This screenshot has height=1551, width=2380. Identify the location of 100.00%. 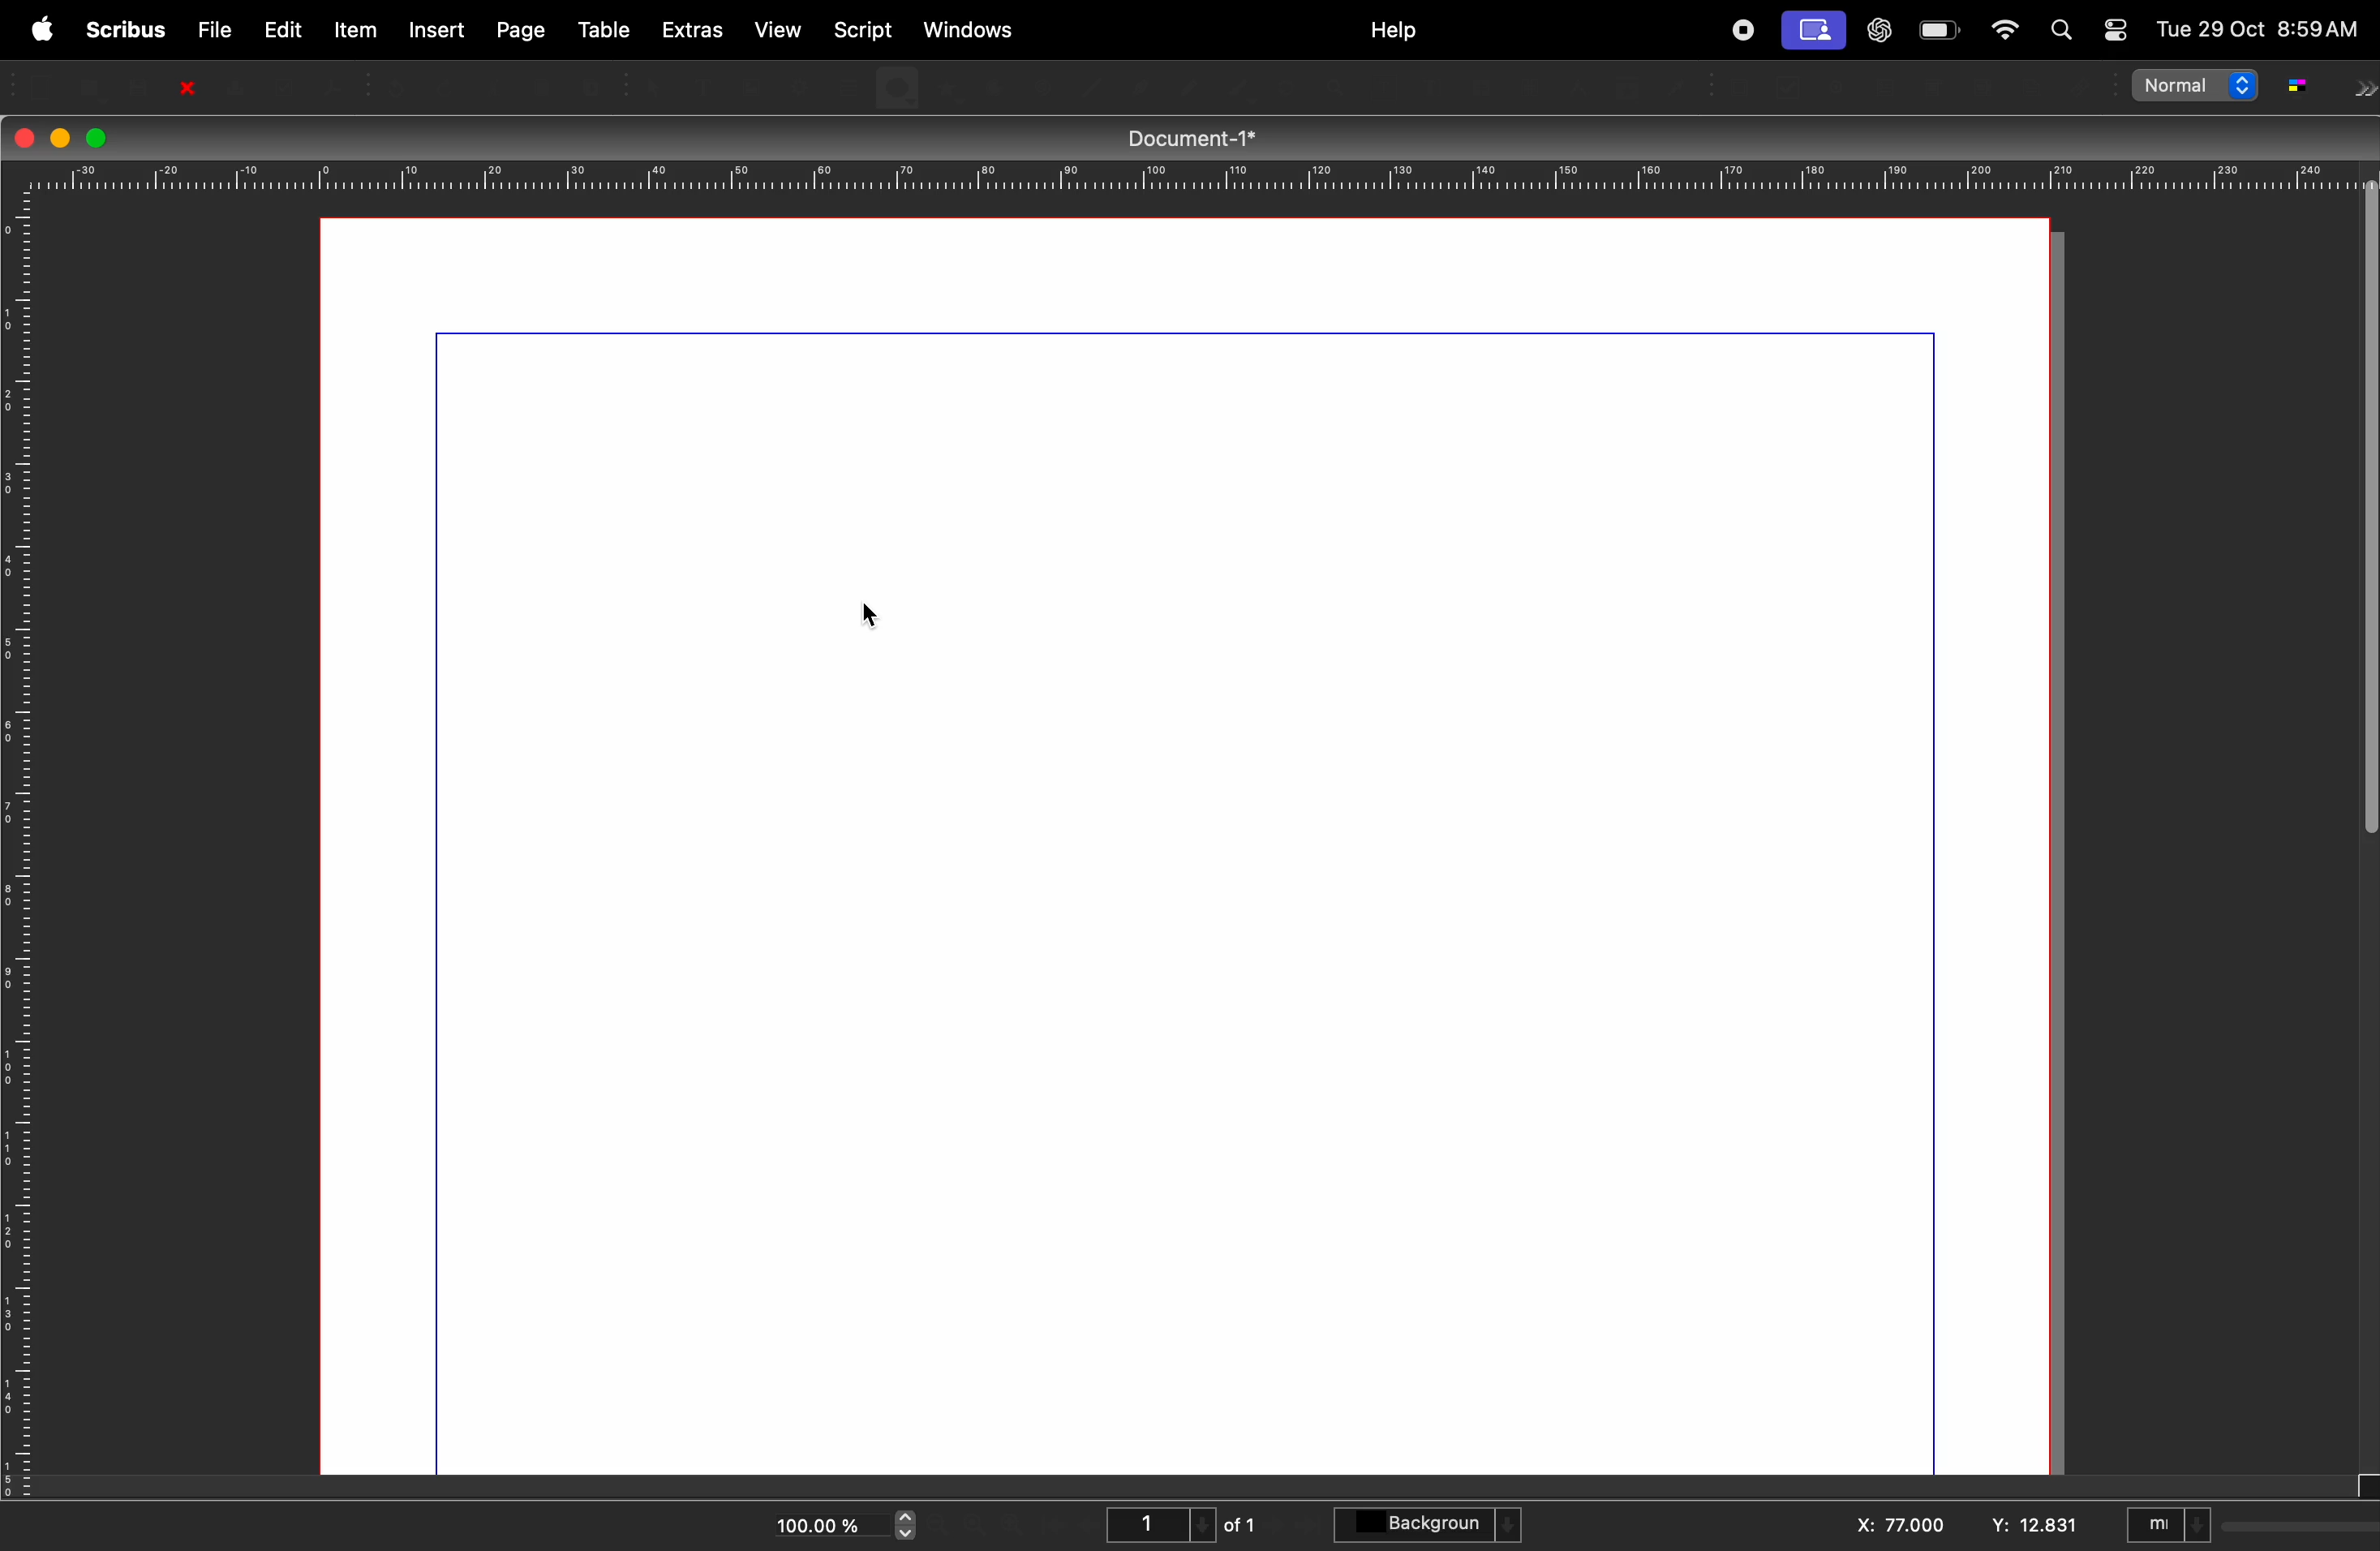
(813, 1520).